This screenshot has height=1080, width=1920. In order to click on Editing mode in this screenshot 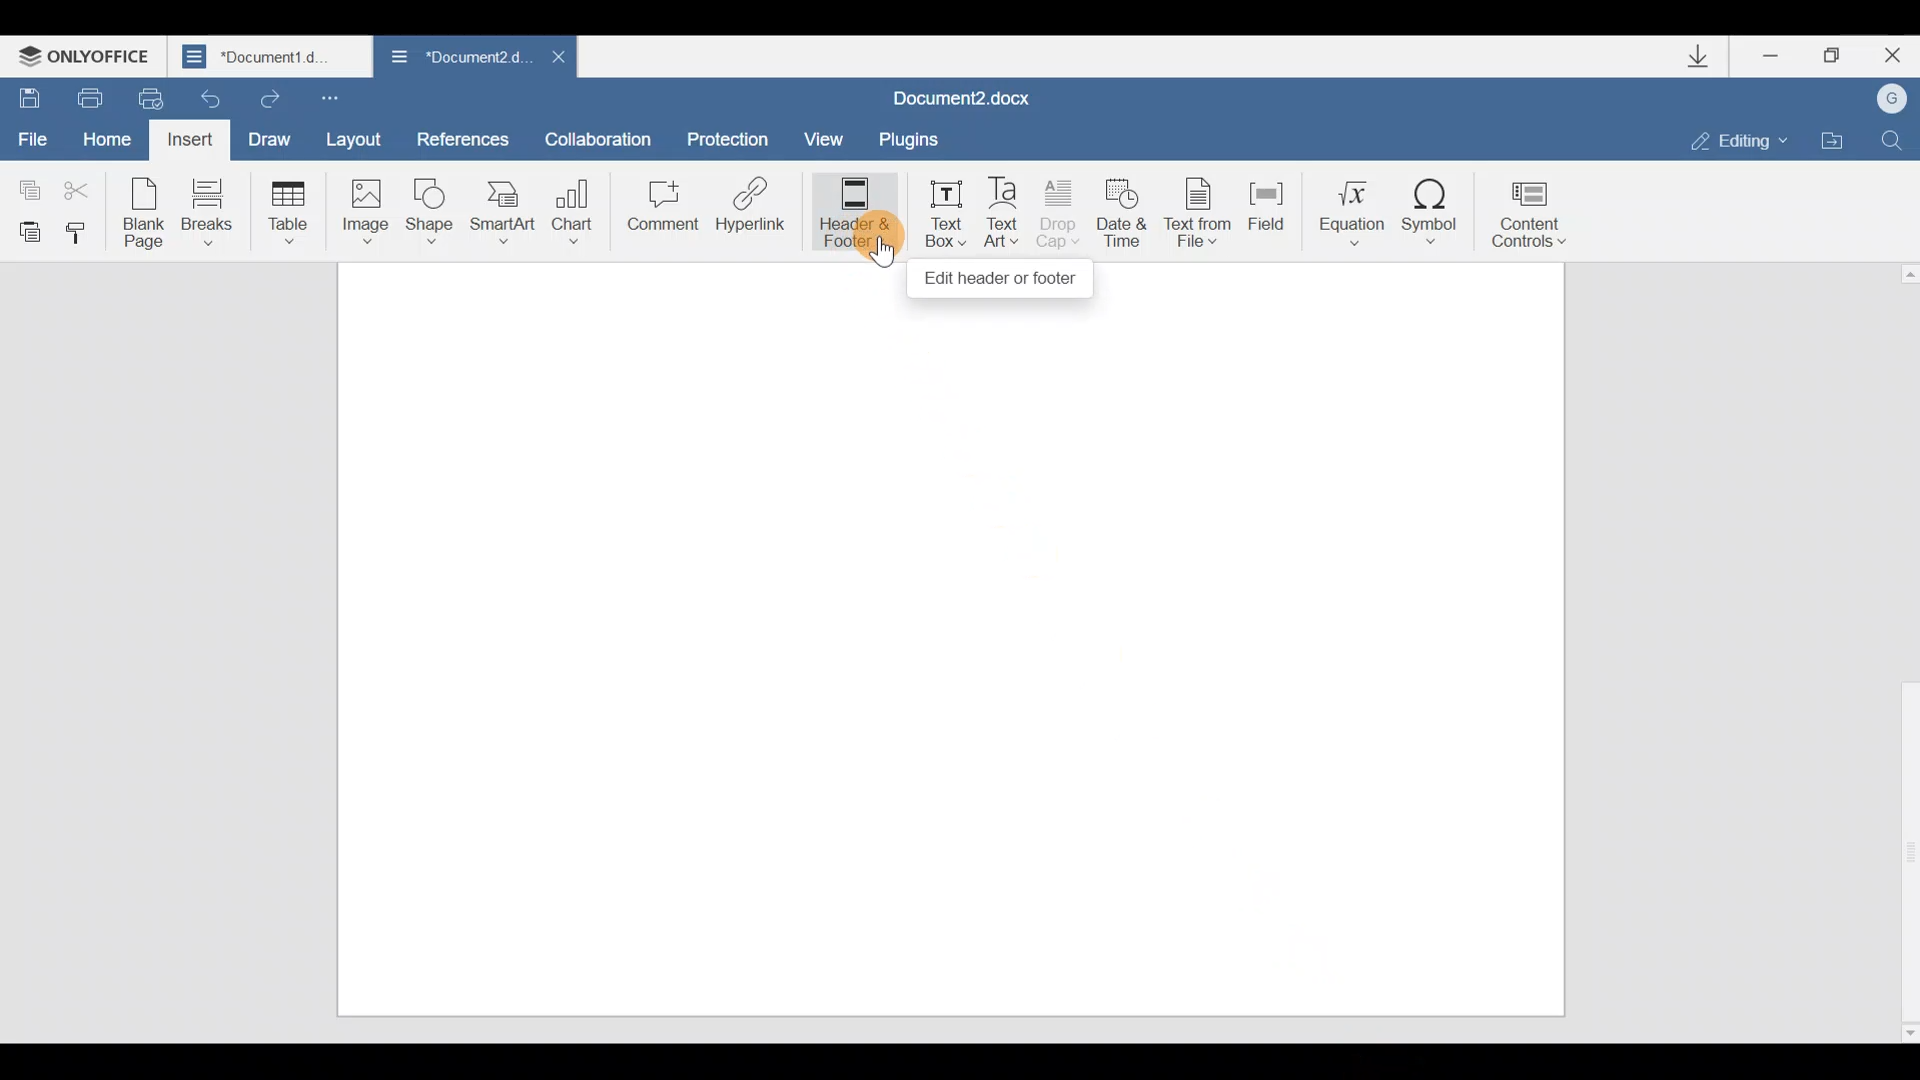, I will do `click(1728, 138)`.